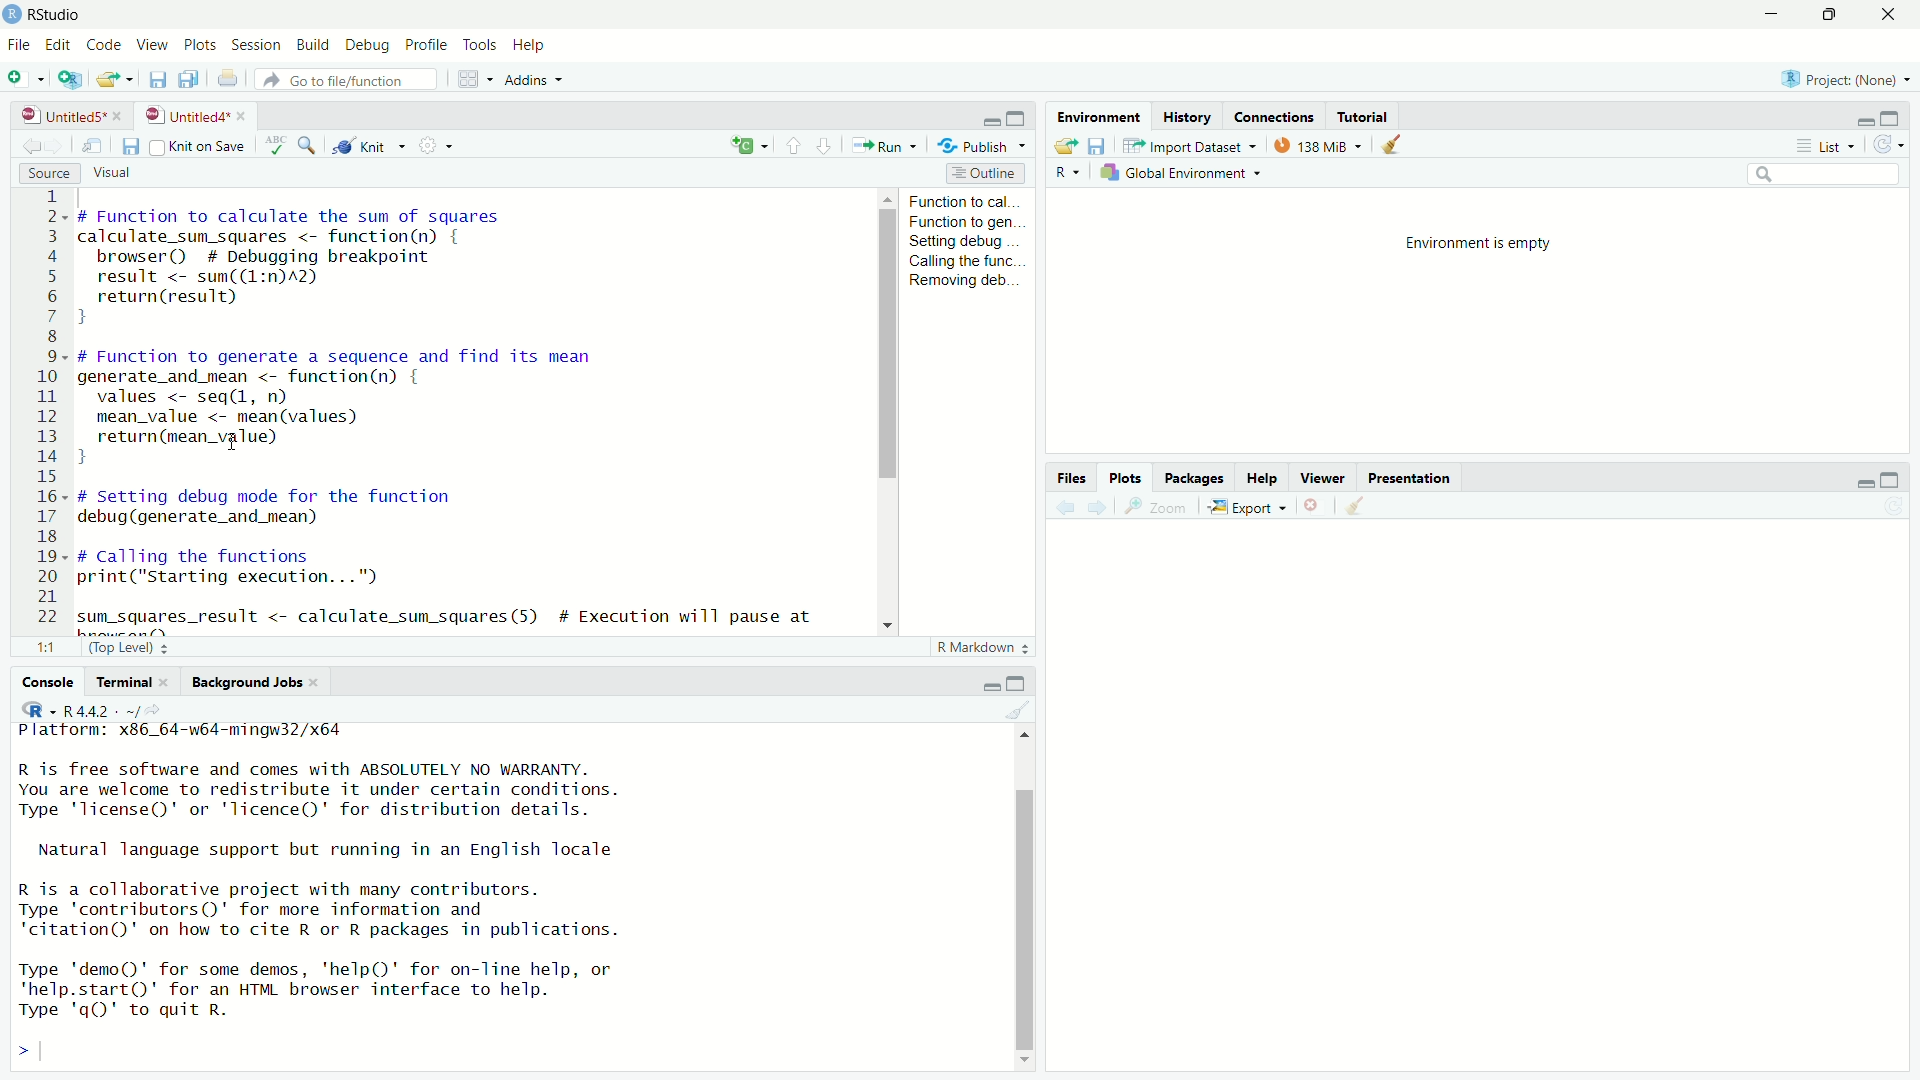 This screenshot has height=1080, width=1920. What do you see at coordinates (1413, 473) in the screenshot?
I see `presentation` at bounding box center [1413, 473].